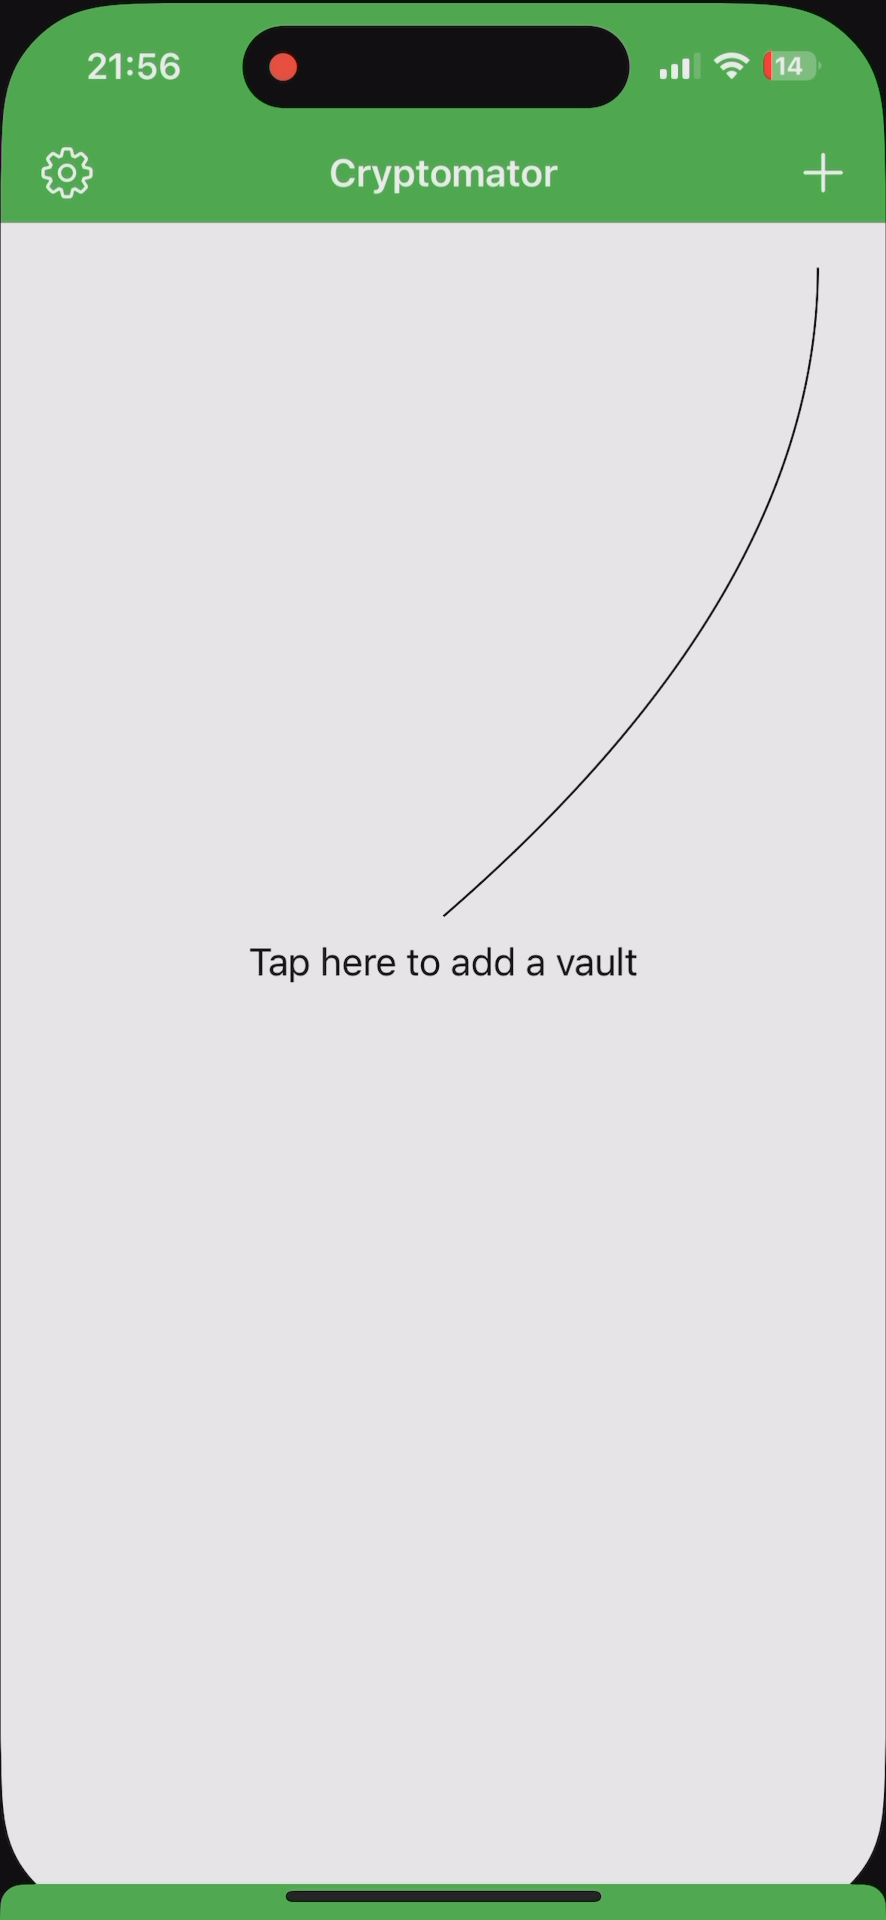 Image resolution: width=886 pixels, height=1920 pixels. What do you see at coordinates (67, 174) in the screenshot?
I see `settings` at bounding box center [67, 174].